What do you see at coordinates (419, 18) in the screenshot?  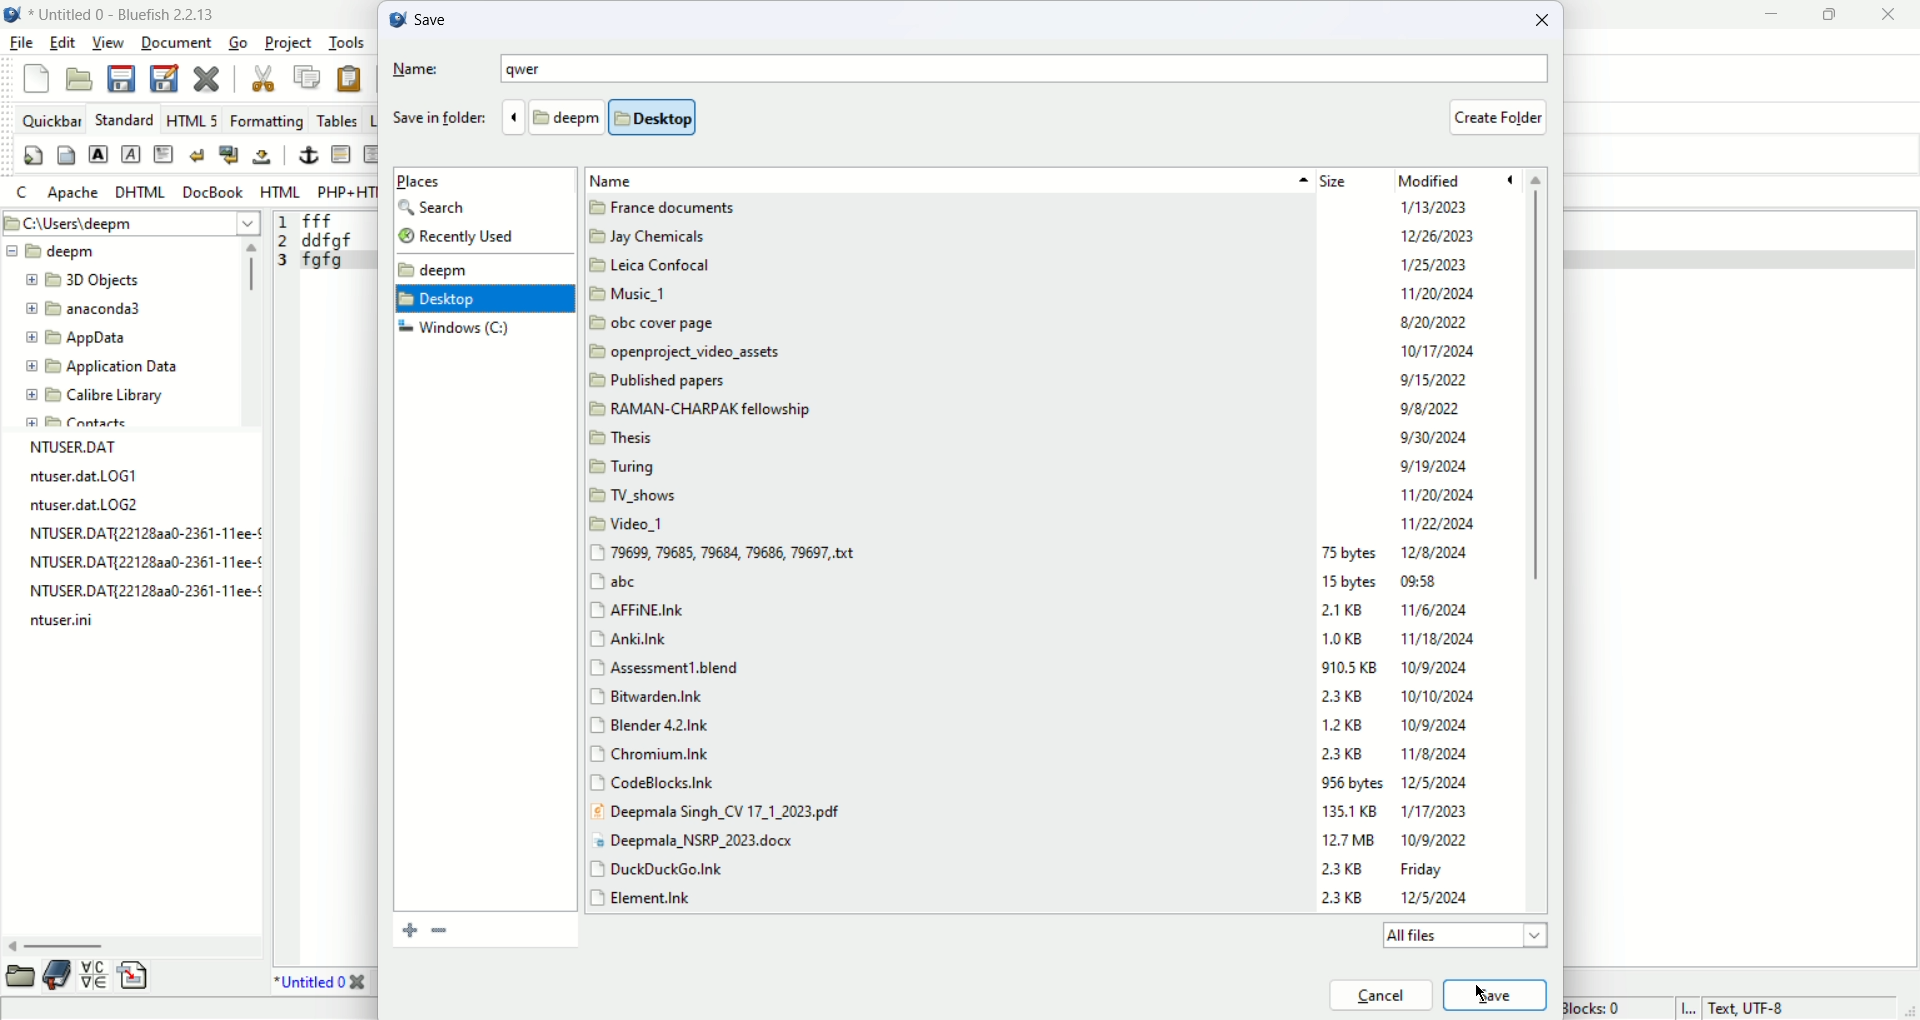 I see `save` at bounding box center [419, 18].